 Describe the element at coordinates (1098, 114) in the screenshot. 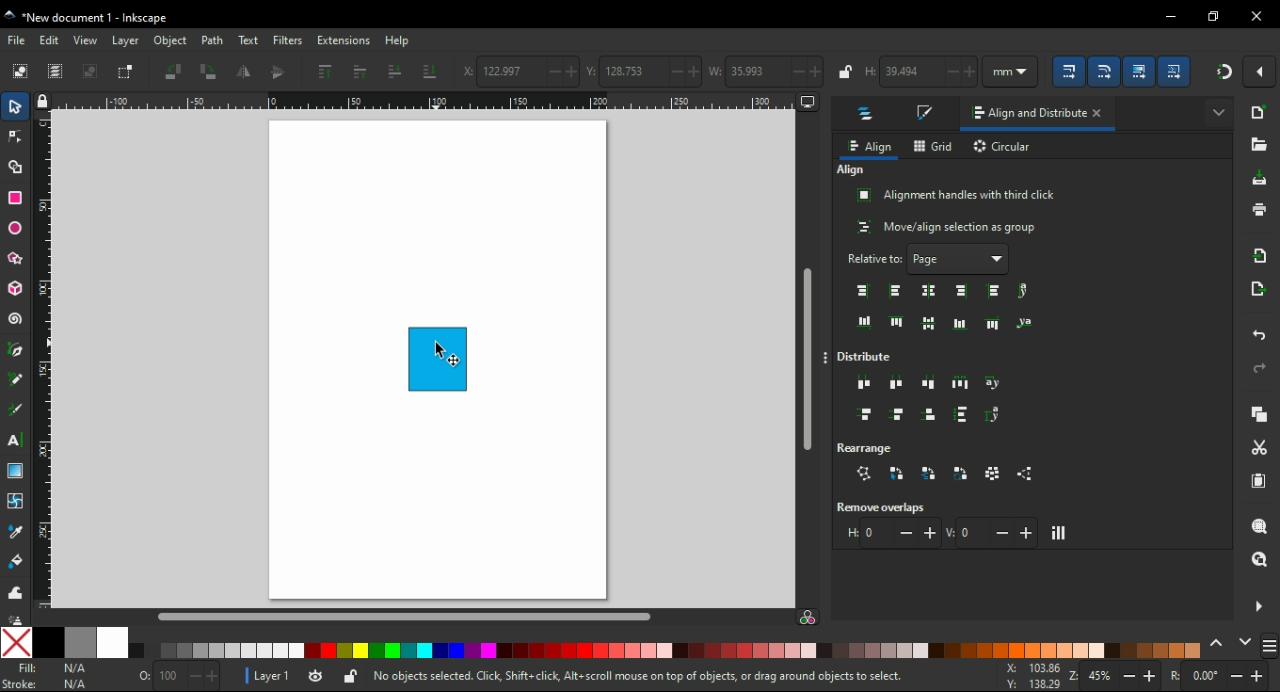

I see `close` at that location.